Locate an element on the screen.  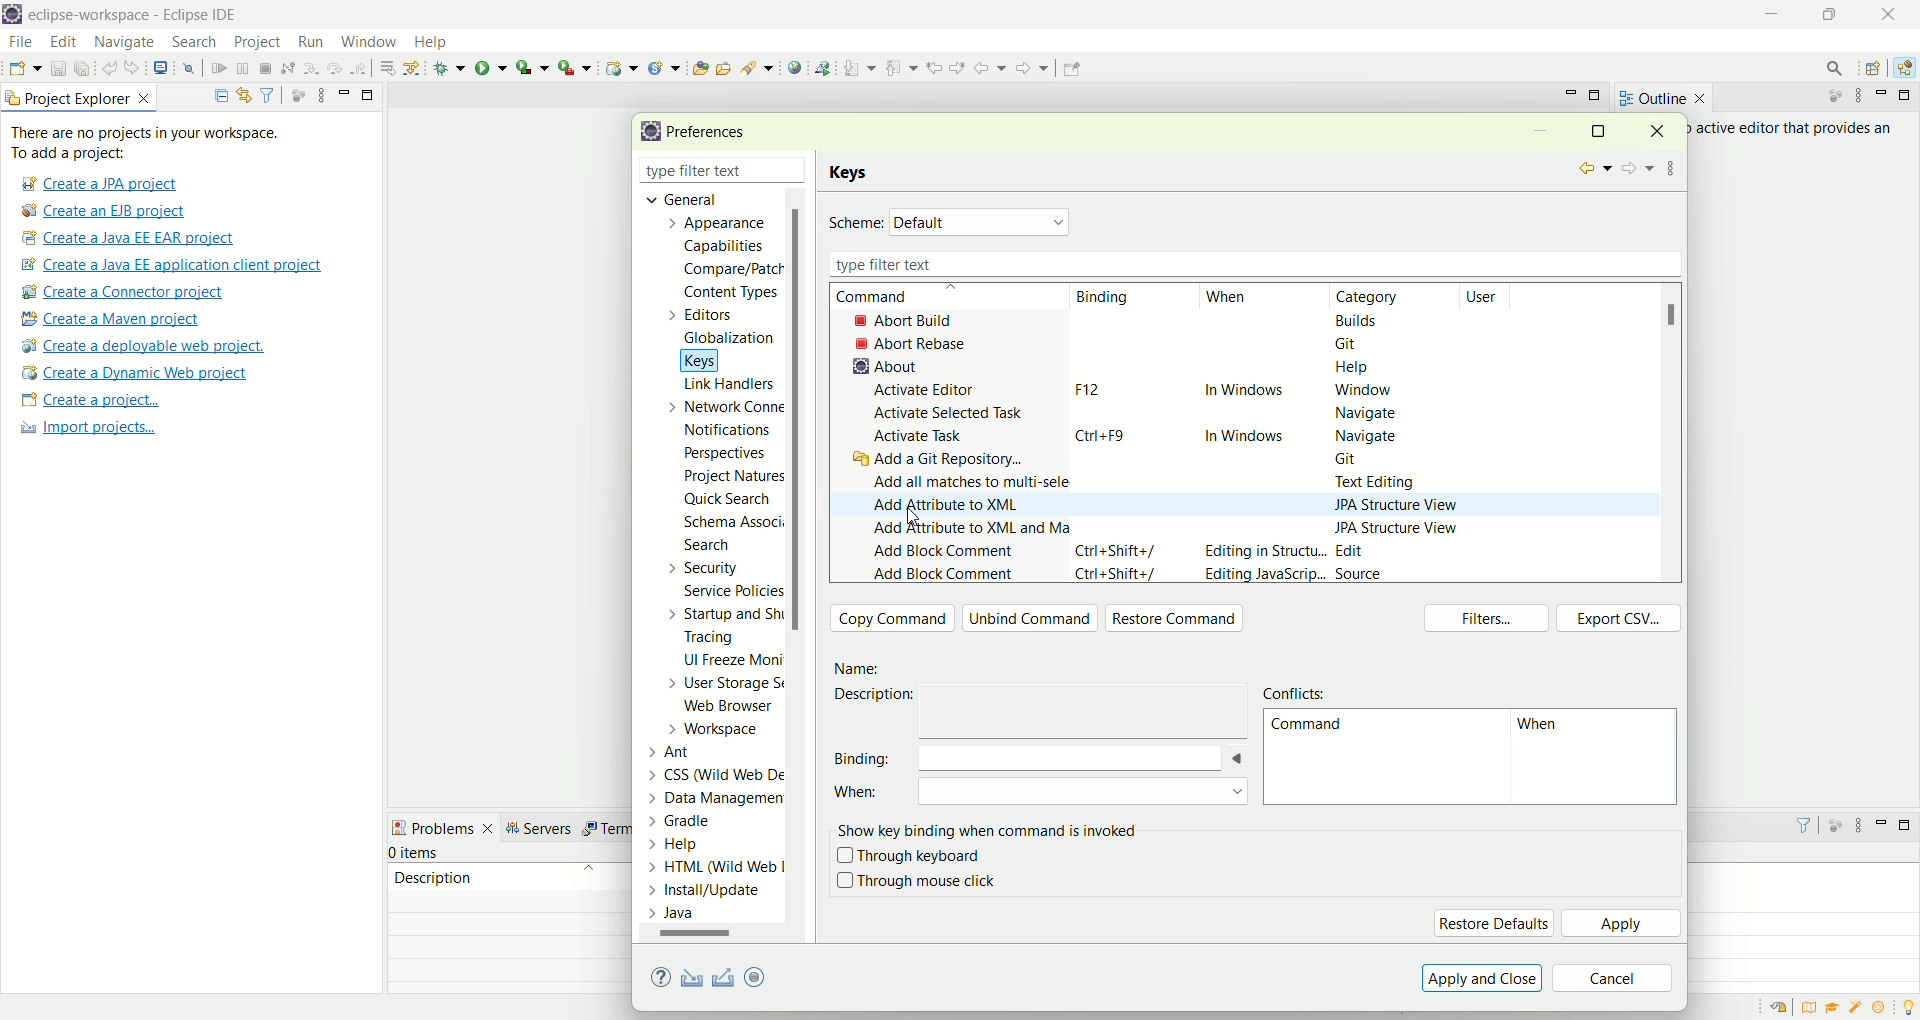
JPA structure view is located at coordinates (1373, 527).